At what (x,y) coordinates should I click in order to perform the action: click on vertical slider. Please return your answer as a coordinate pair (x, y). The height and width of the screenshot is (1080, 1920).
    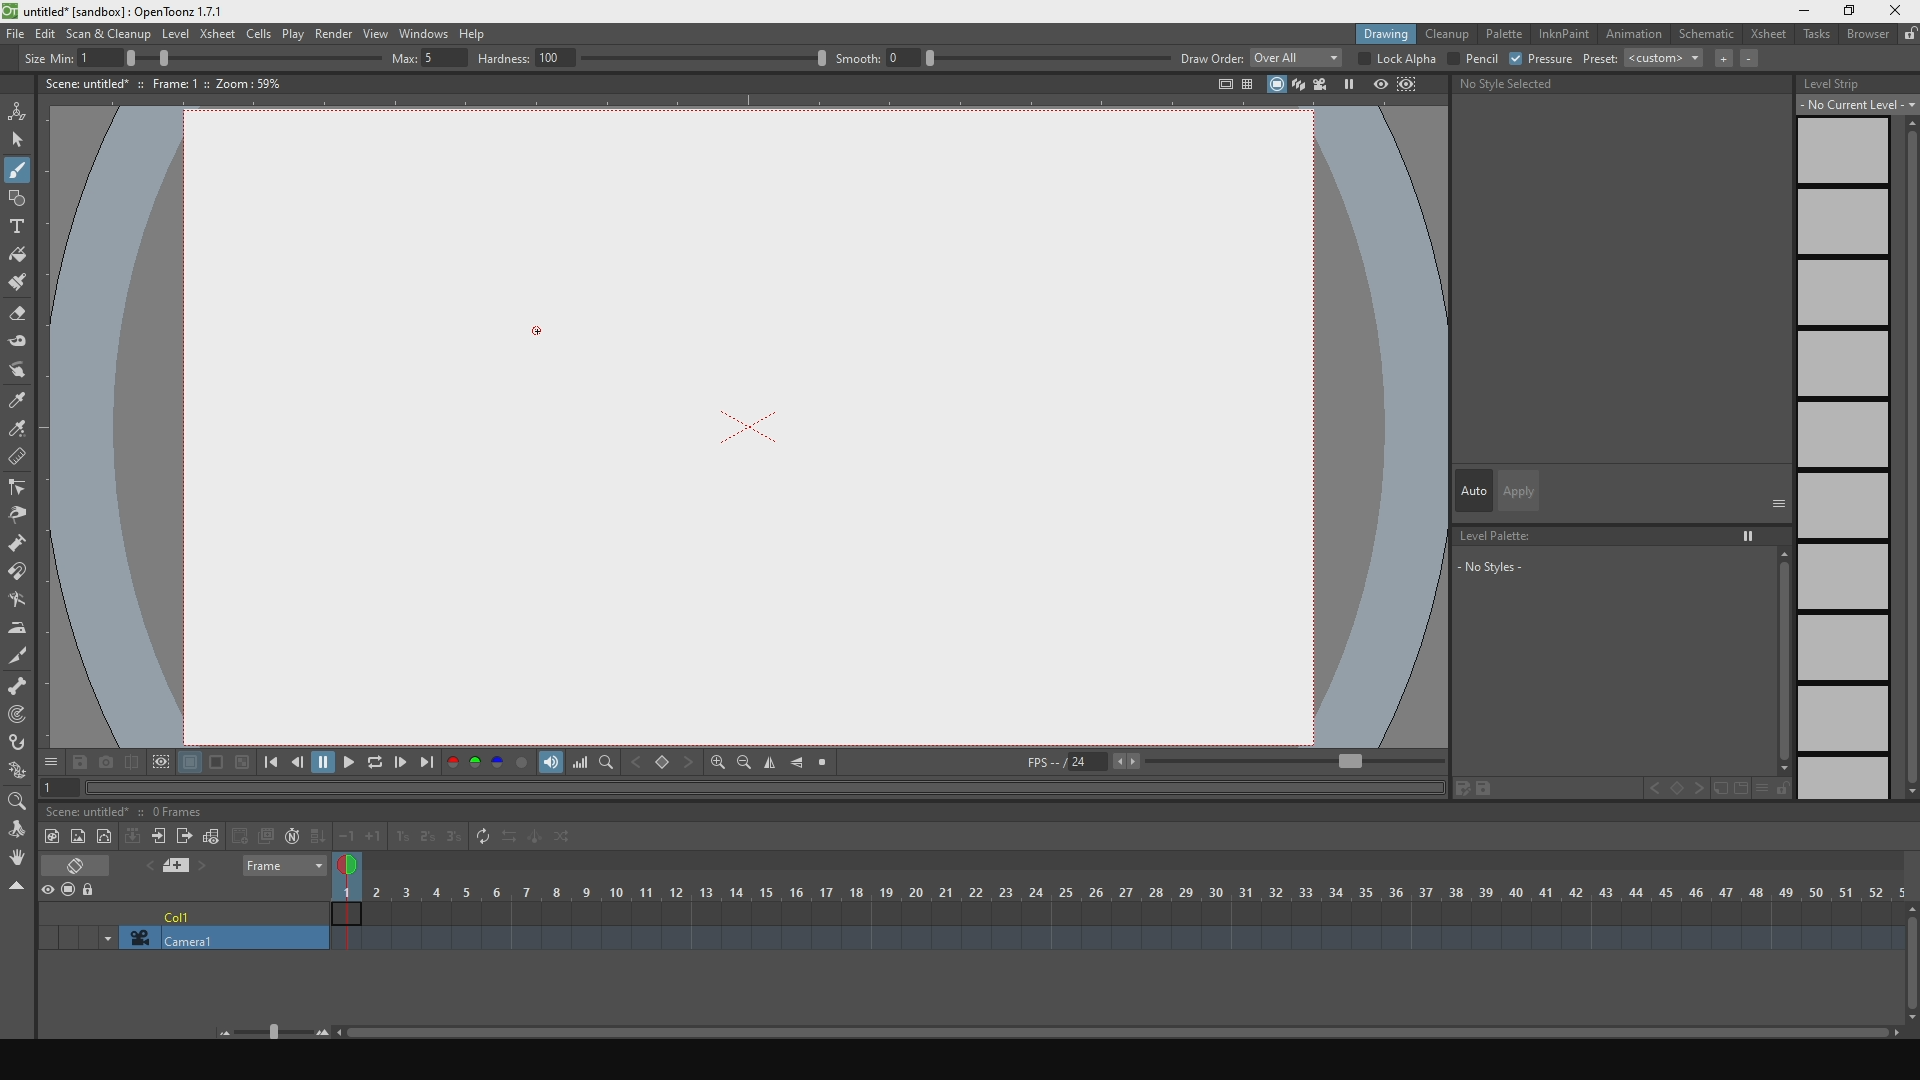
    Looking at the image, I should click on (1907, 457).